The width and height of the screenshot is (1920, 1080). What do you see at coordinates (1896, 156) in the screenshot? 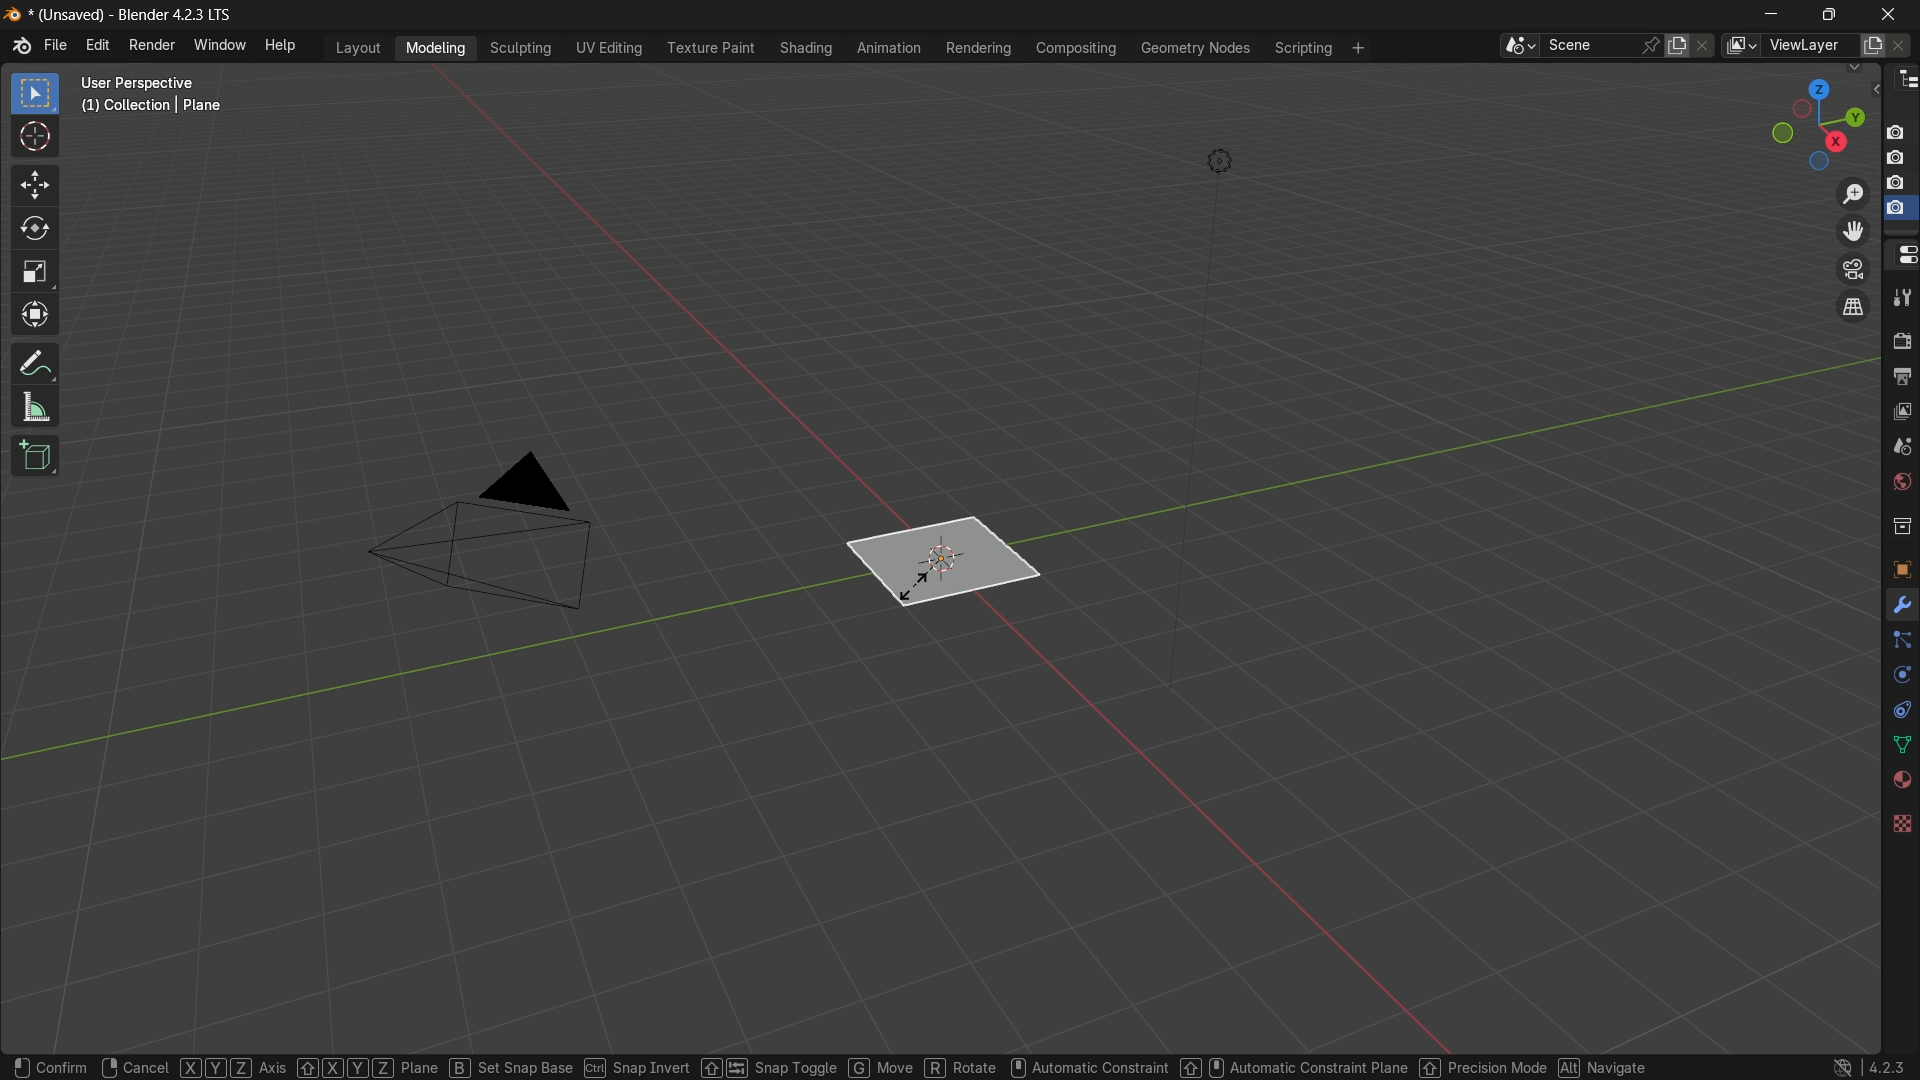
I see `capture` at bounding box center [1896, 156].